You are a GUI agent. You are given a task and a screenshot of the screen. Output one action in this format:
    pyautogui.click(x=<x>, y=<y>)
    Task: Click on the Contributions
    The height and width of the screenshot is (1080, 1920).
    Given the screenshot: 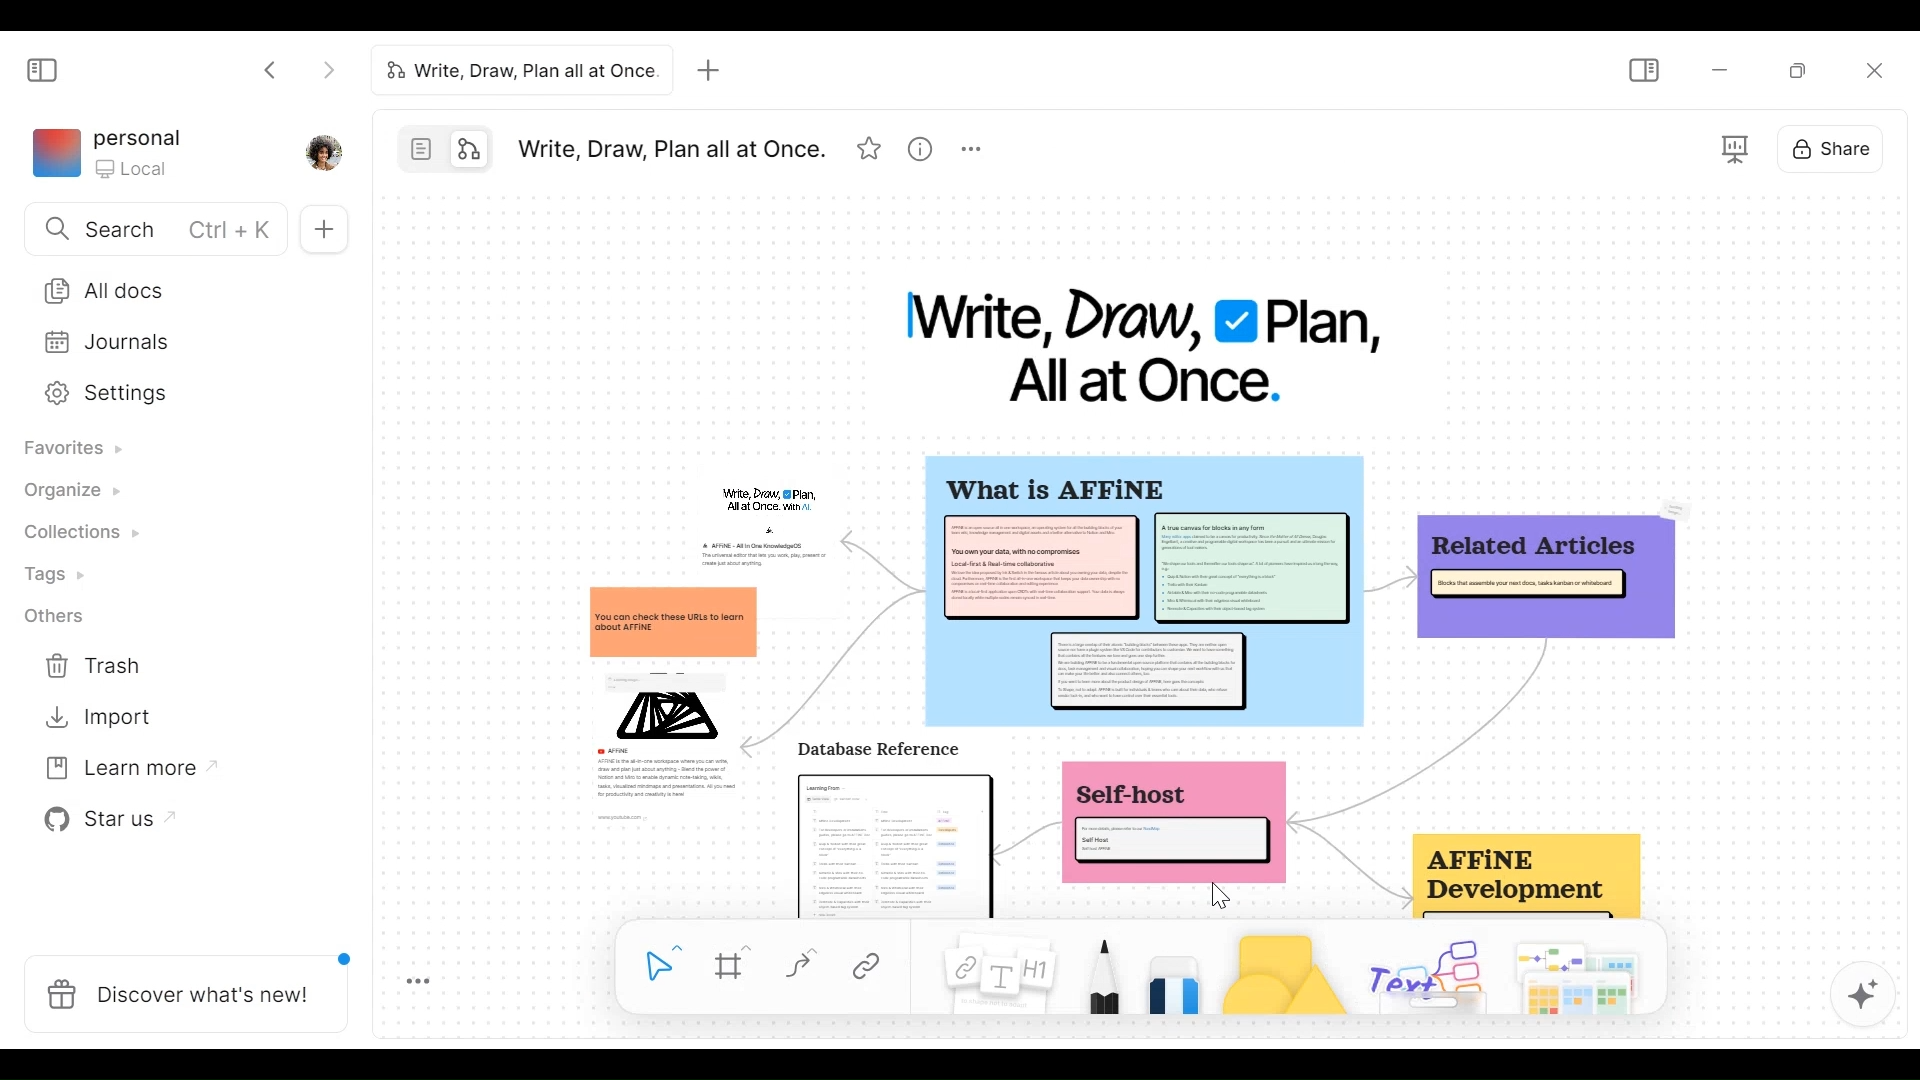 What is the action you would take?
    pyautogui.click(x=72, y=531)
    